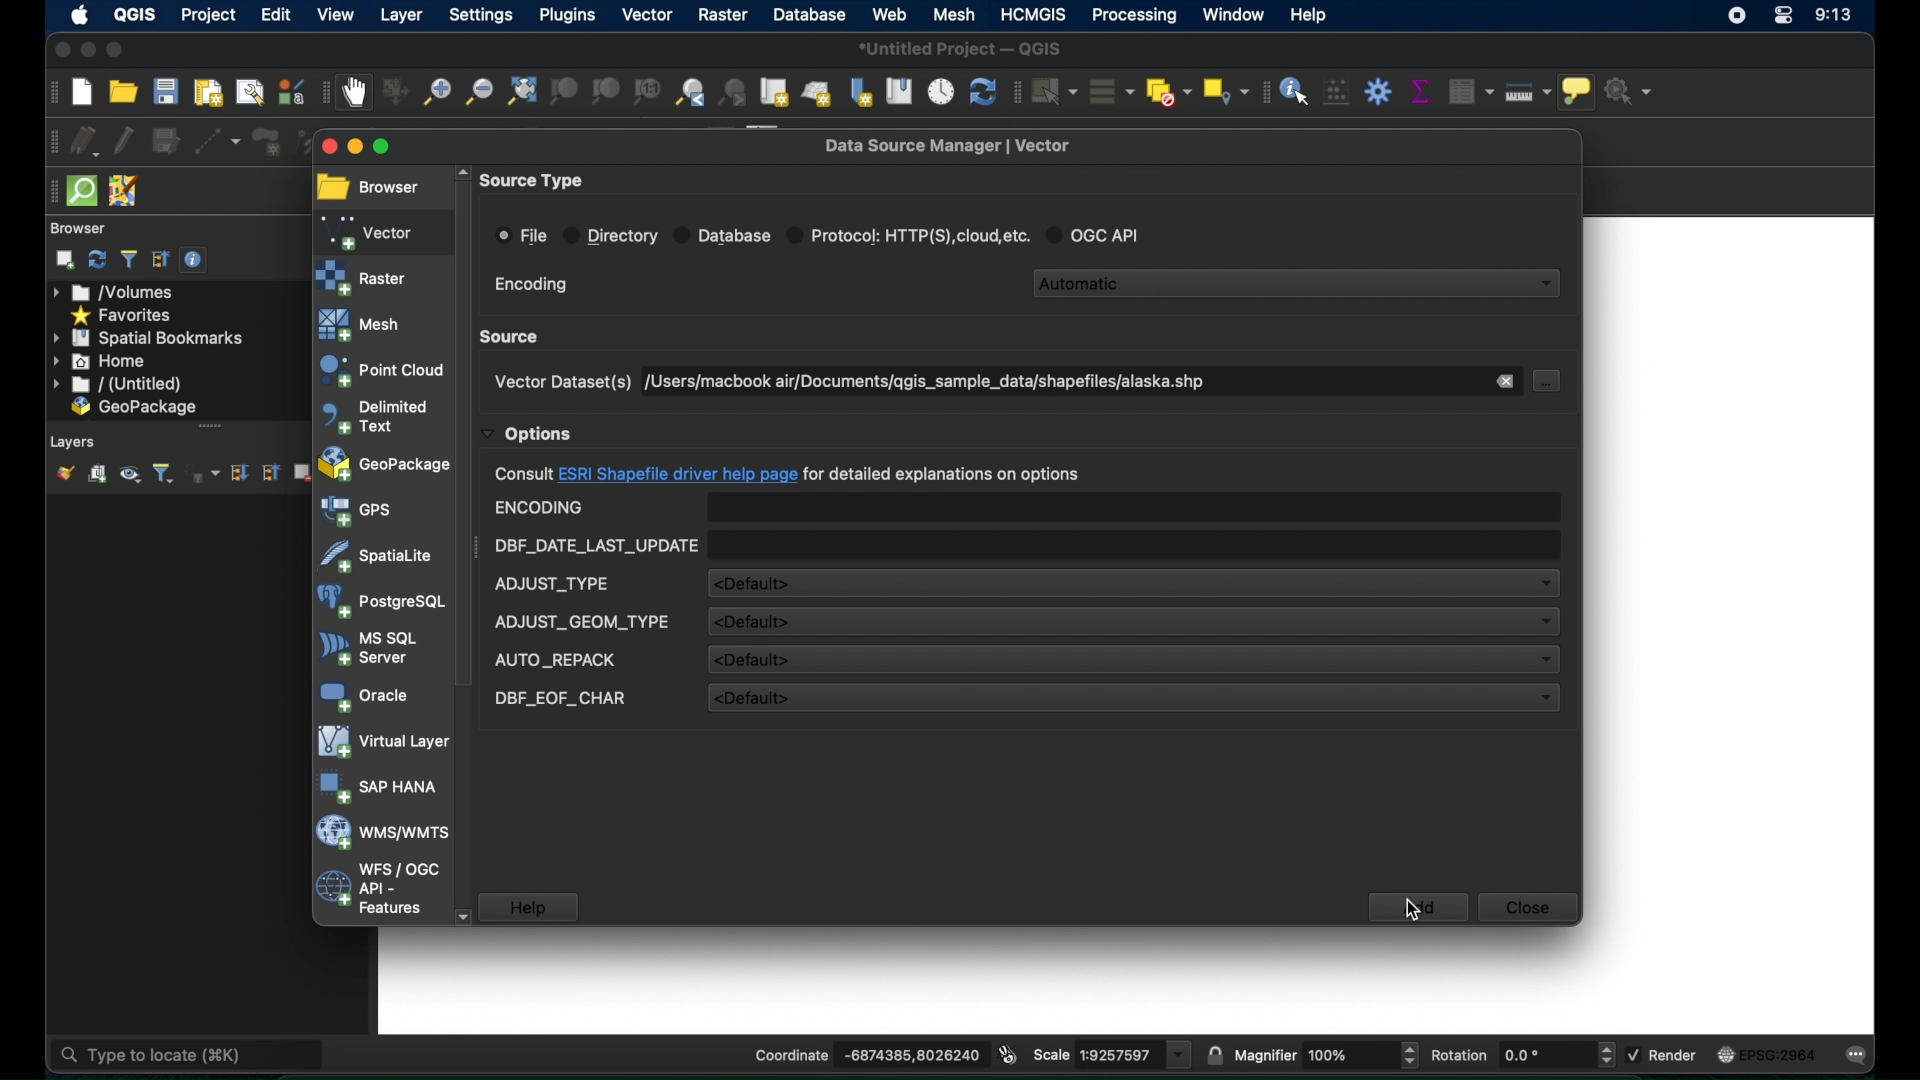 This screenshot has height=1080, width=1920. Describe the element at coordinates (377, 556) in the screenshot. I see `spatiallite` at that location.